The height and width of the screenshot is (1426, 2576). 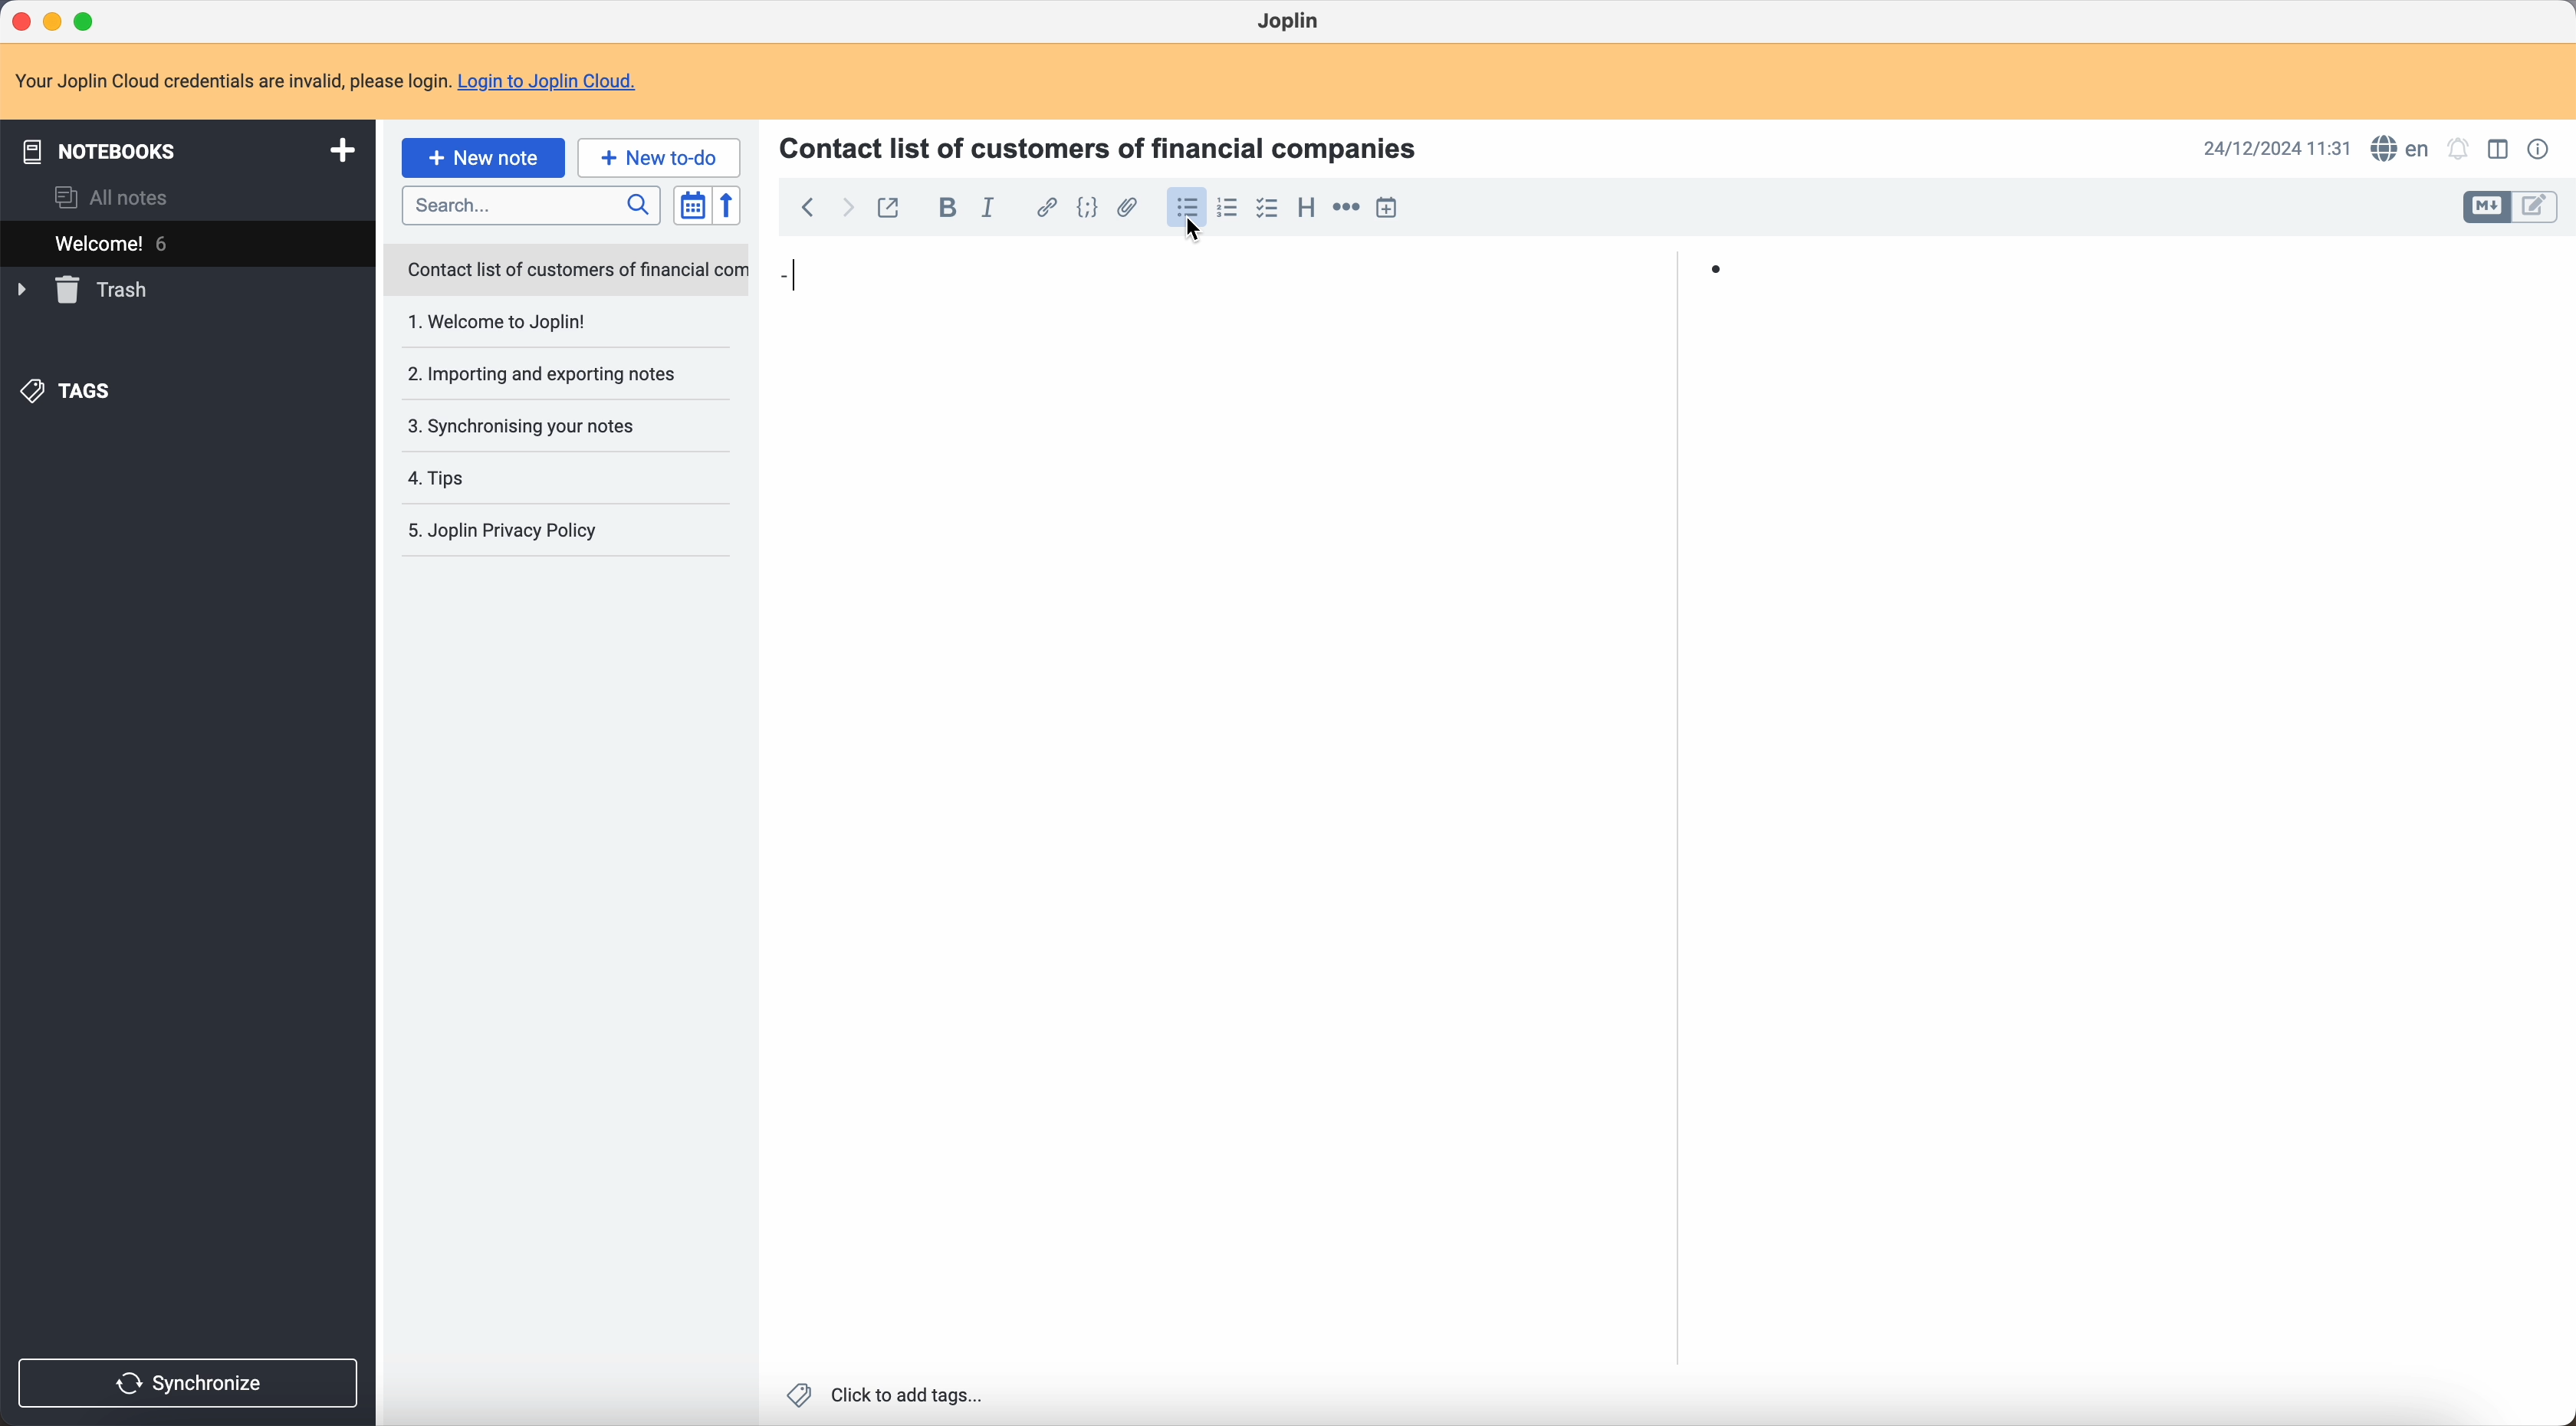 I want to click on back, so click(x=807, y=205).